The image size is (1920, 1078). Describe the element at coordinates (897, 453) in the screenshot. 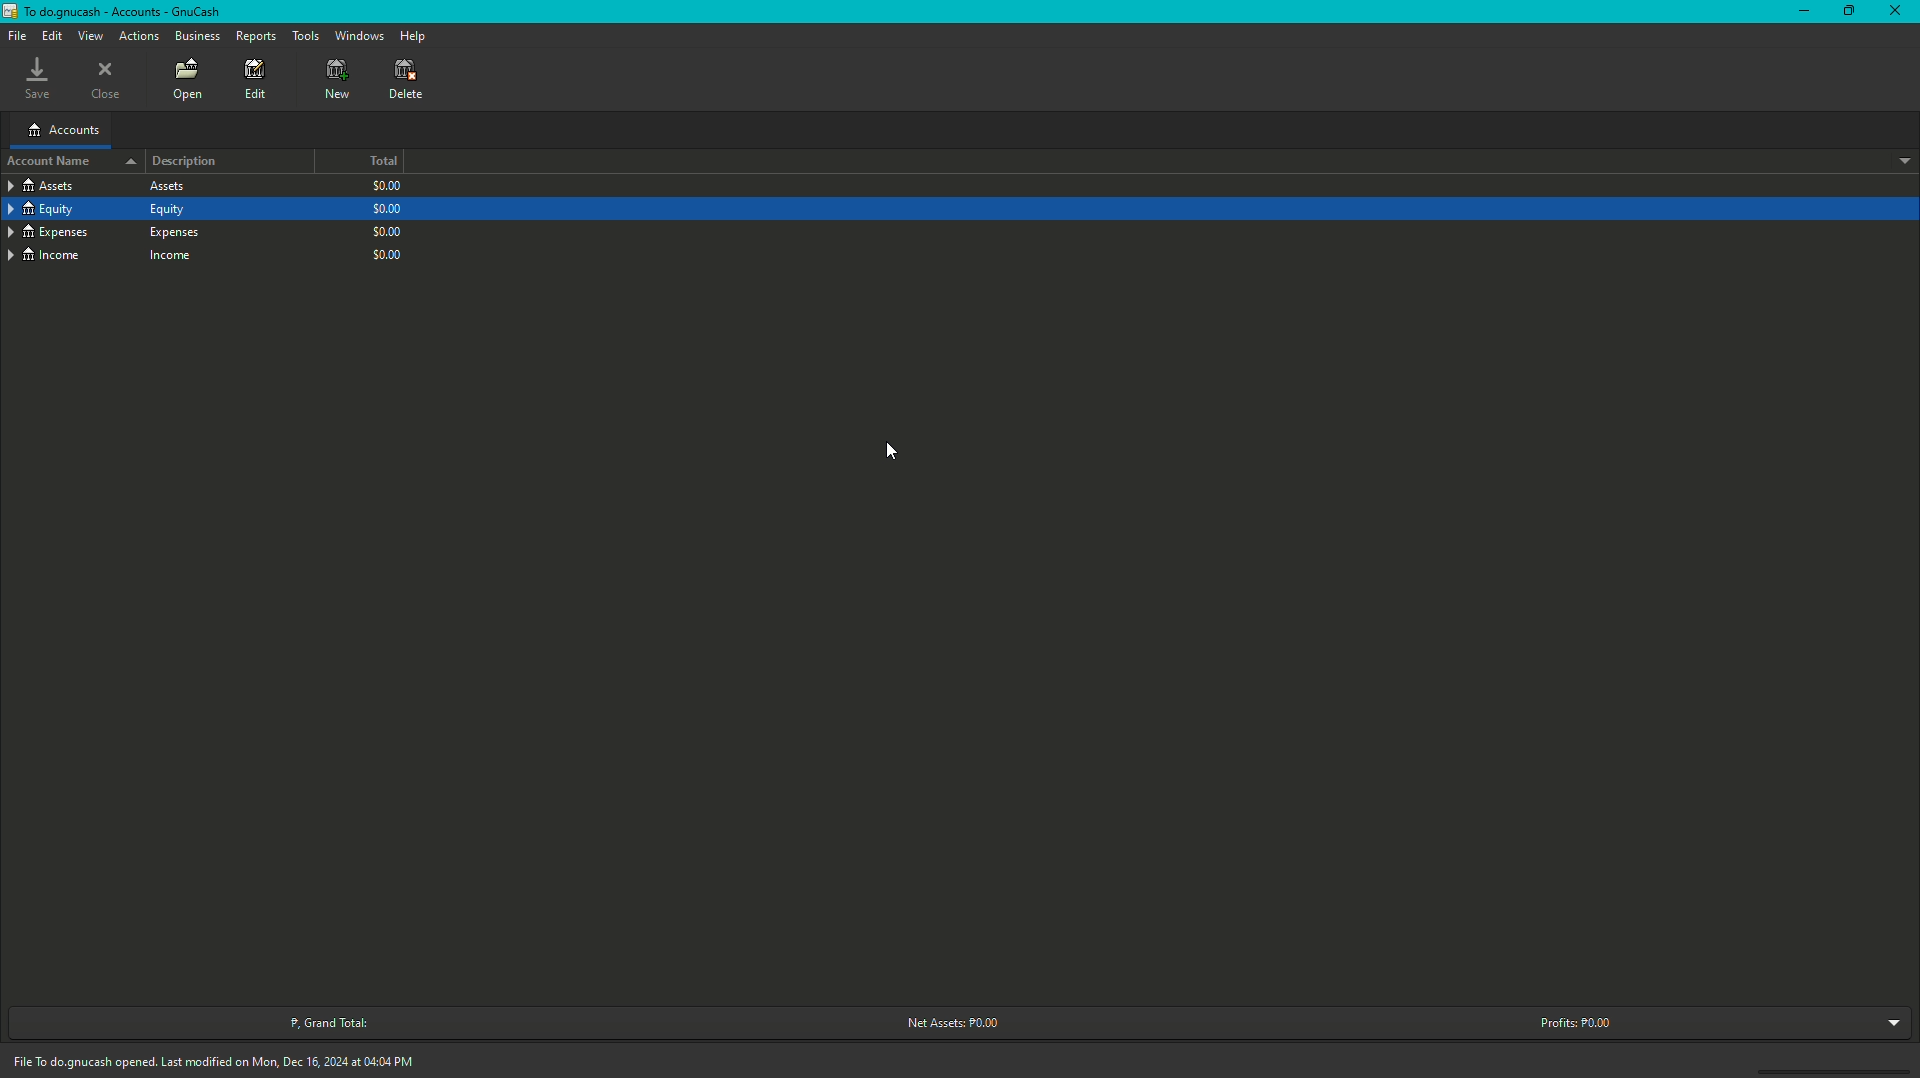

I see `Cursor` at that location.